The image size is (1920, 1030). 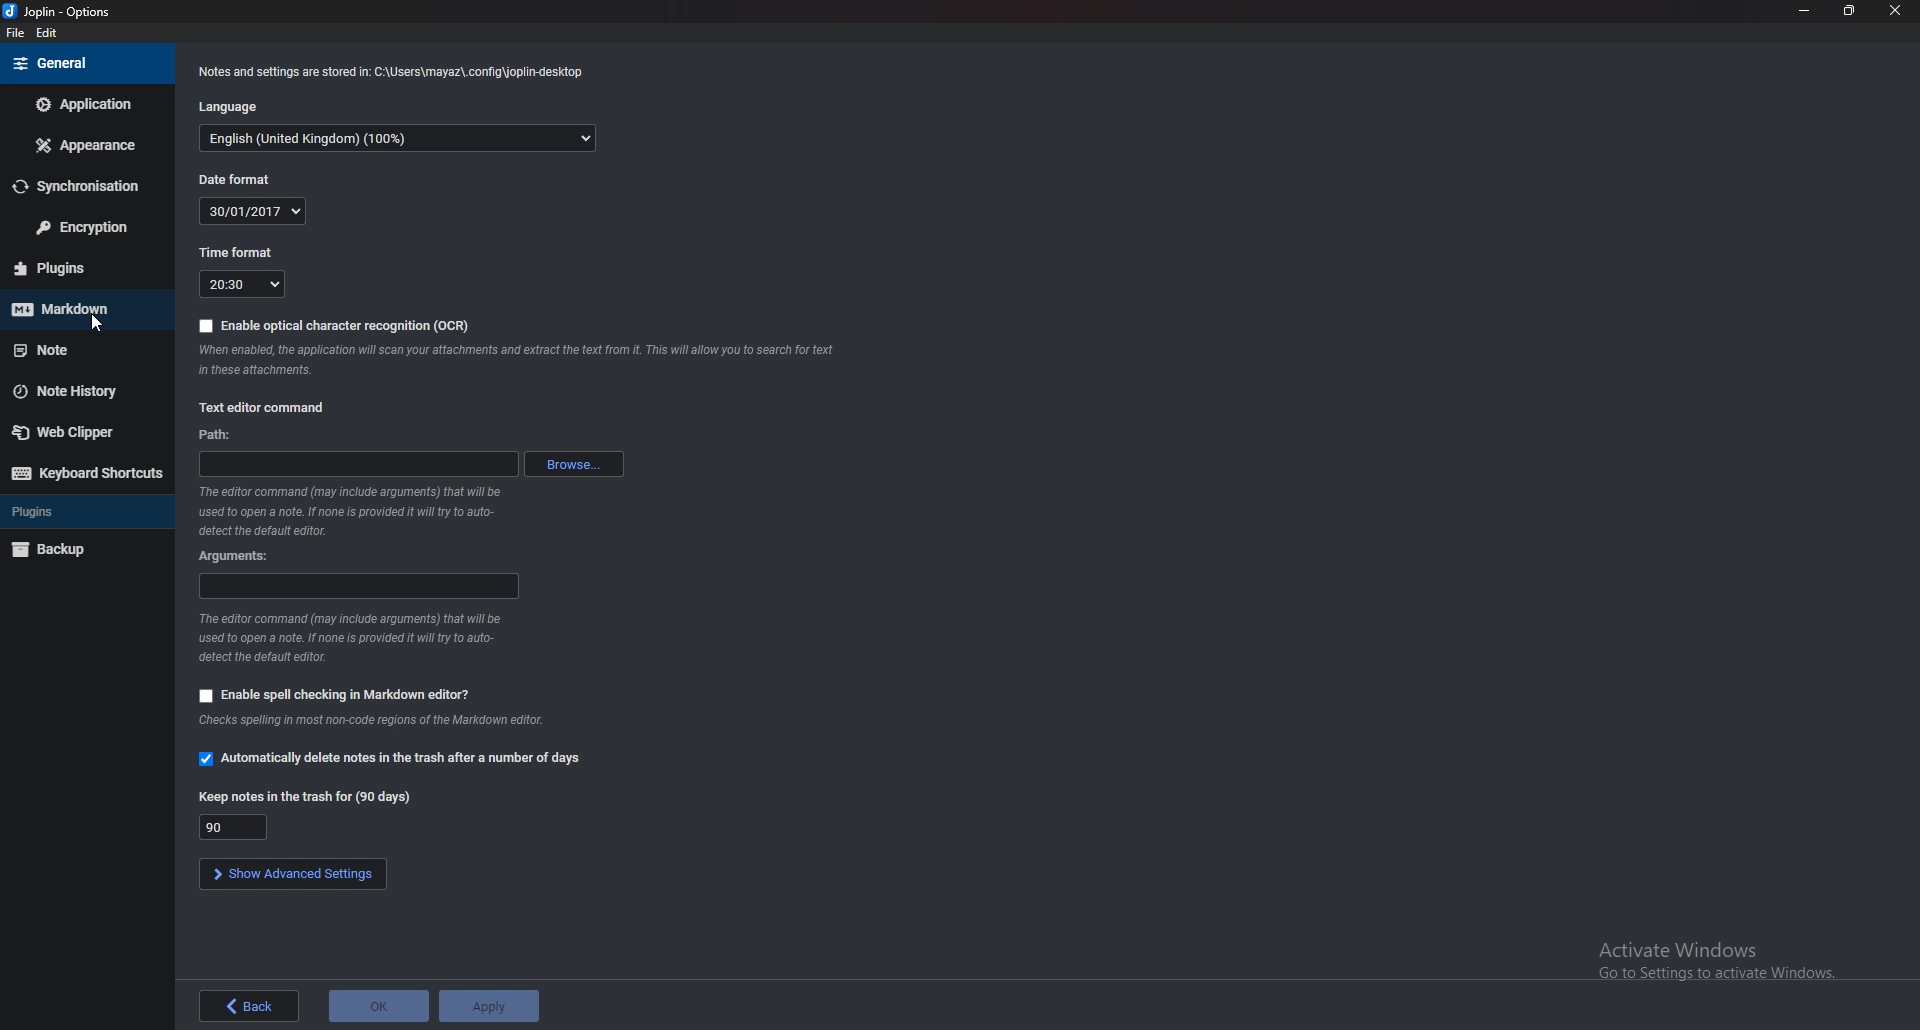 What do you see at coordinates (14, 32) in the screenshot?
I see `file` at bounding box center [14, 32].